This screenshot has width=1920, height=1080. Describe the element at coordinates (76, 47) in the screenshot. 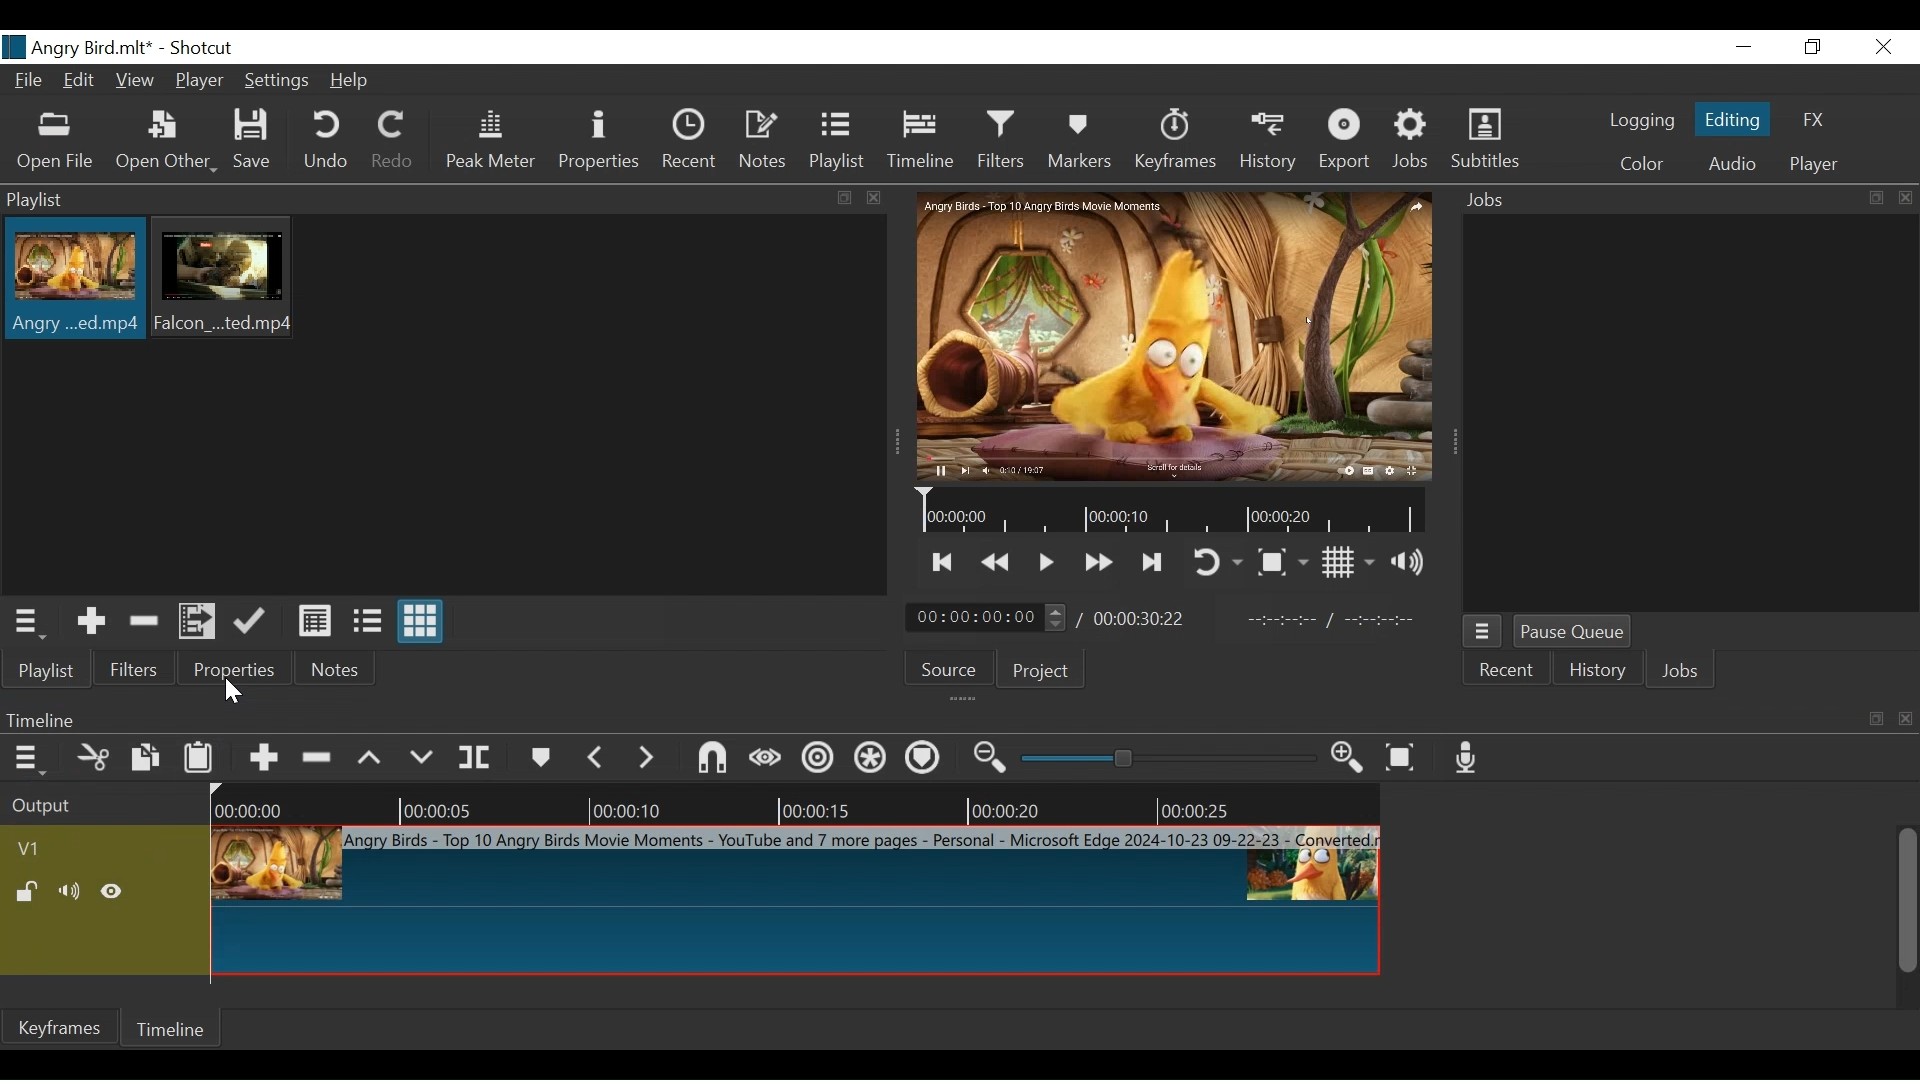

I see `File Name` at that location.